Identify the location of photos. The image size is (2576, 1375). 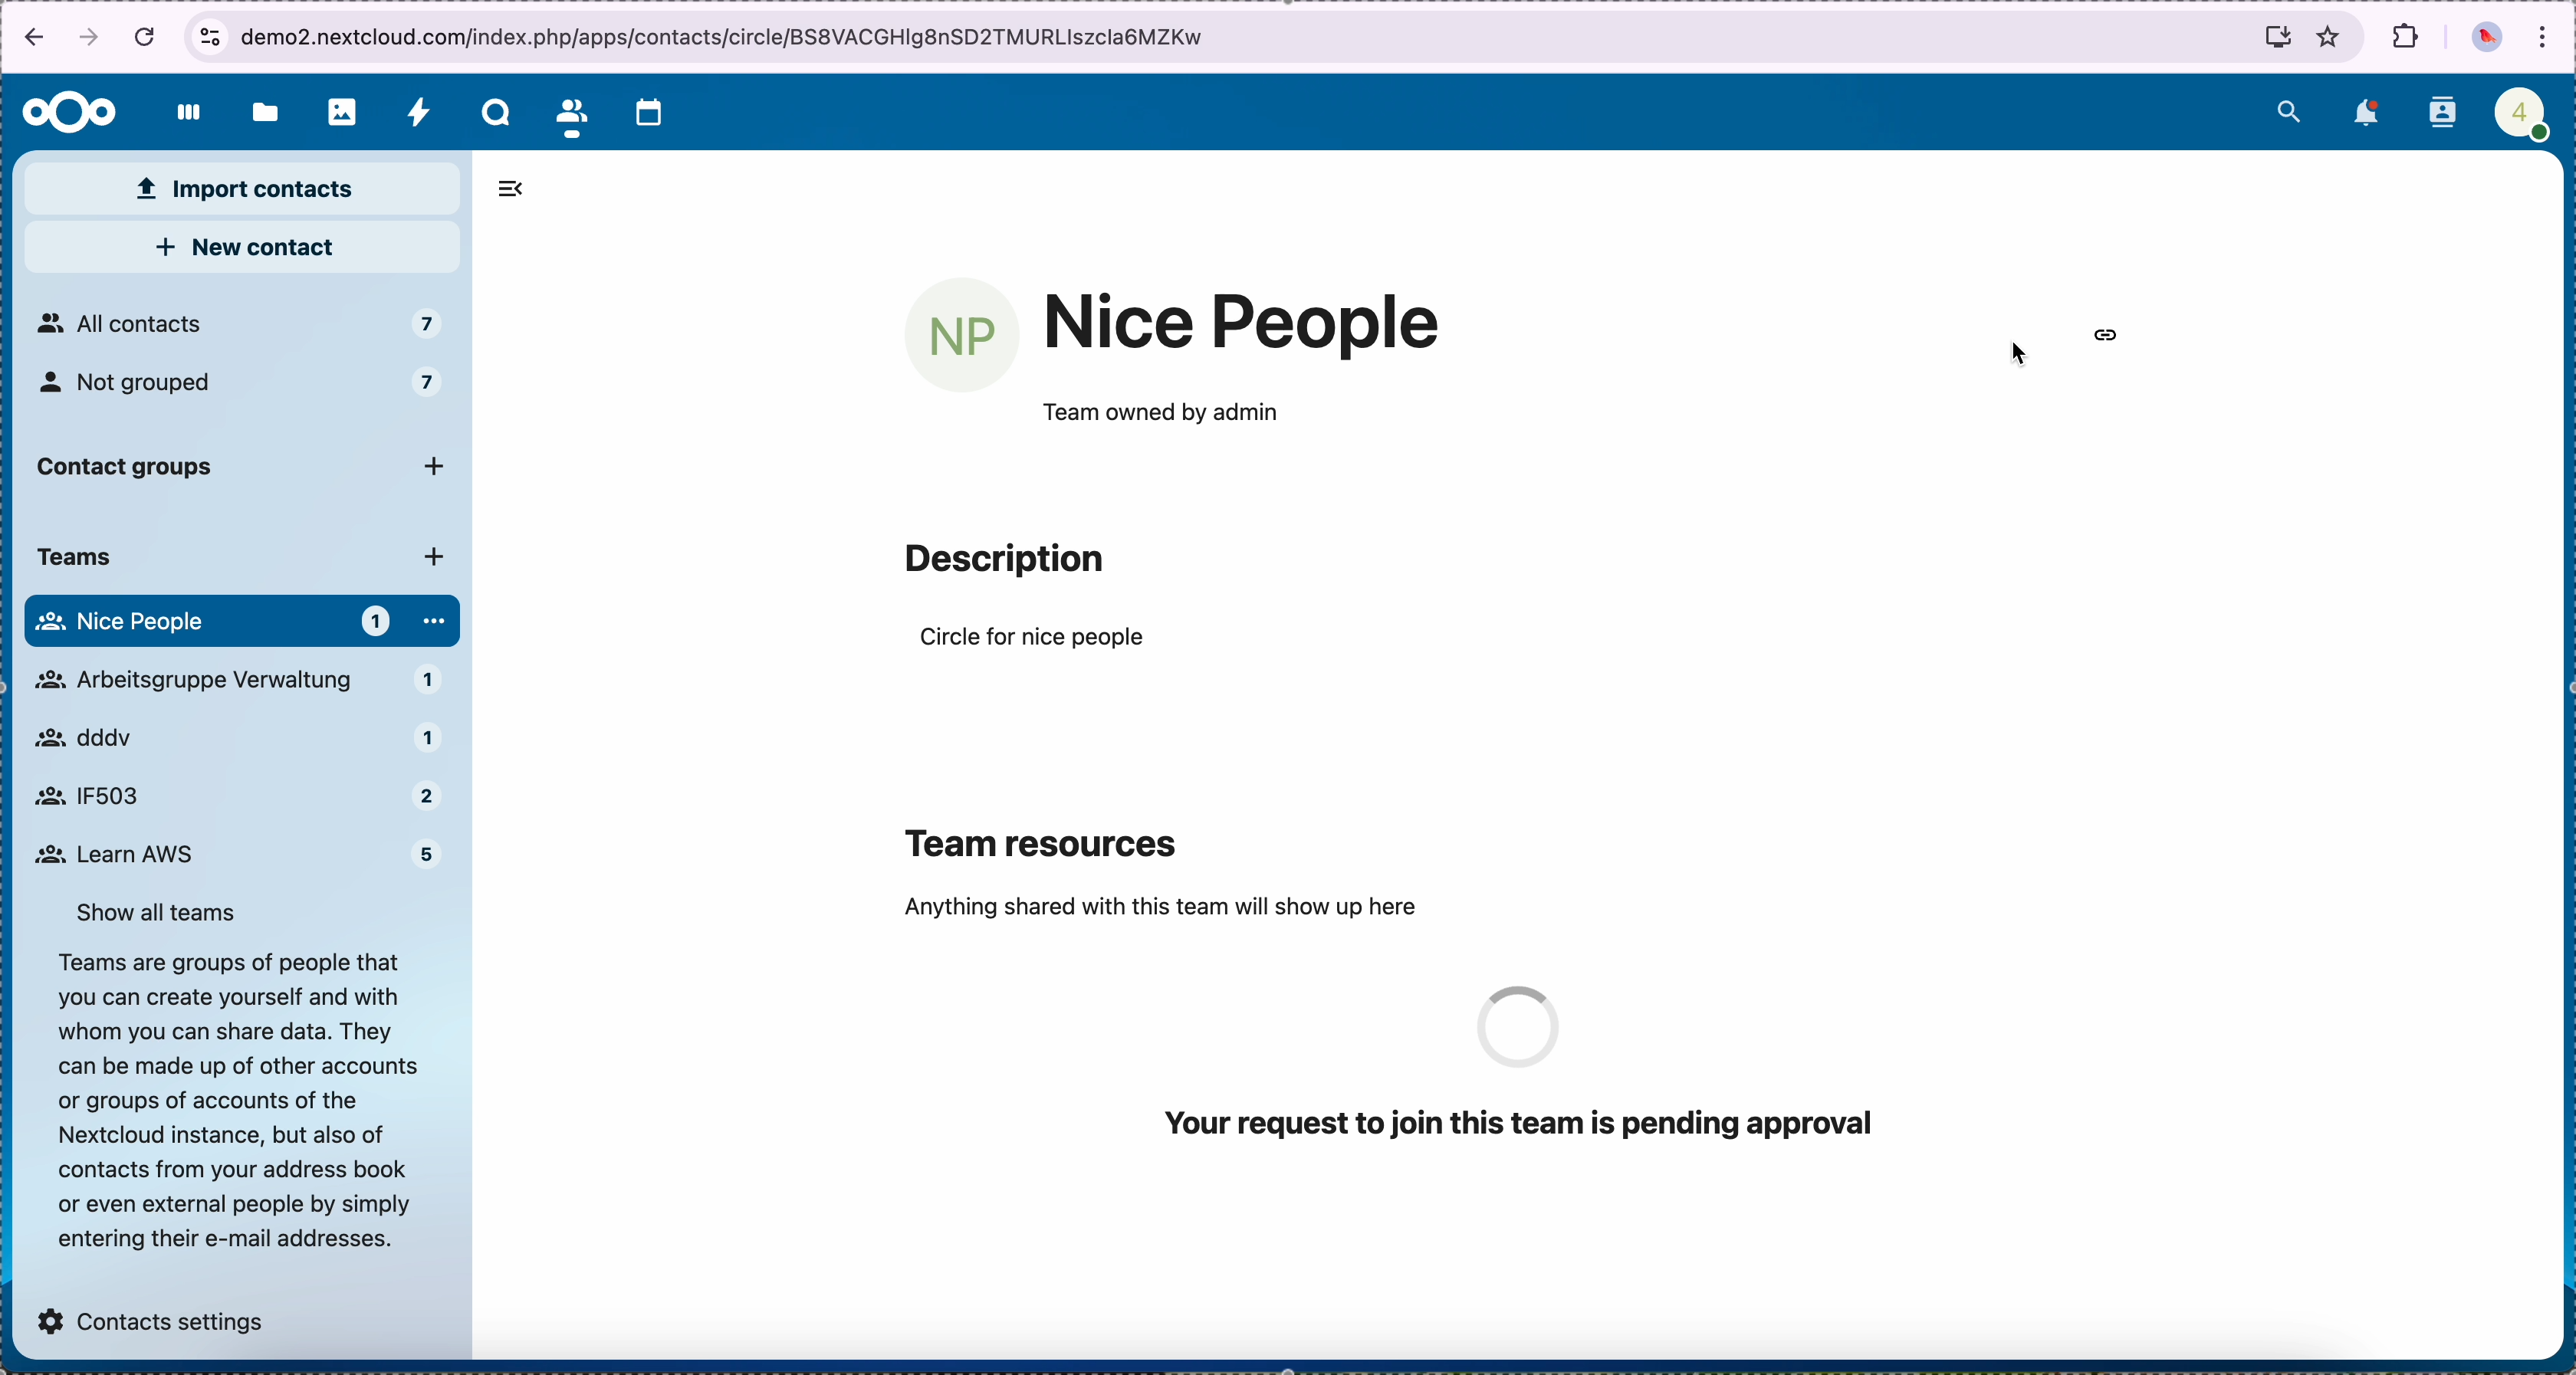
(335, 111).